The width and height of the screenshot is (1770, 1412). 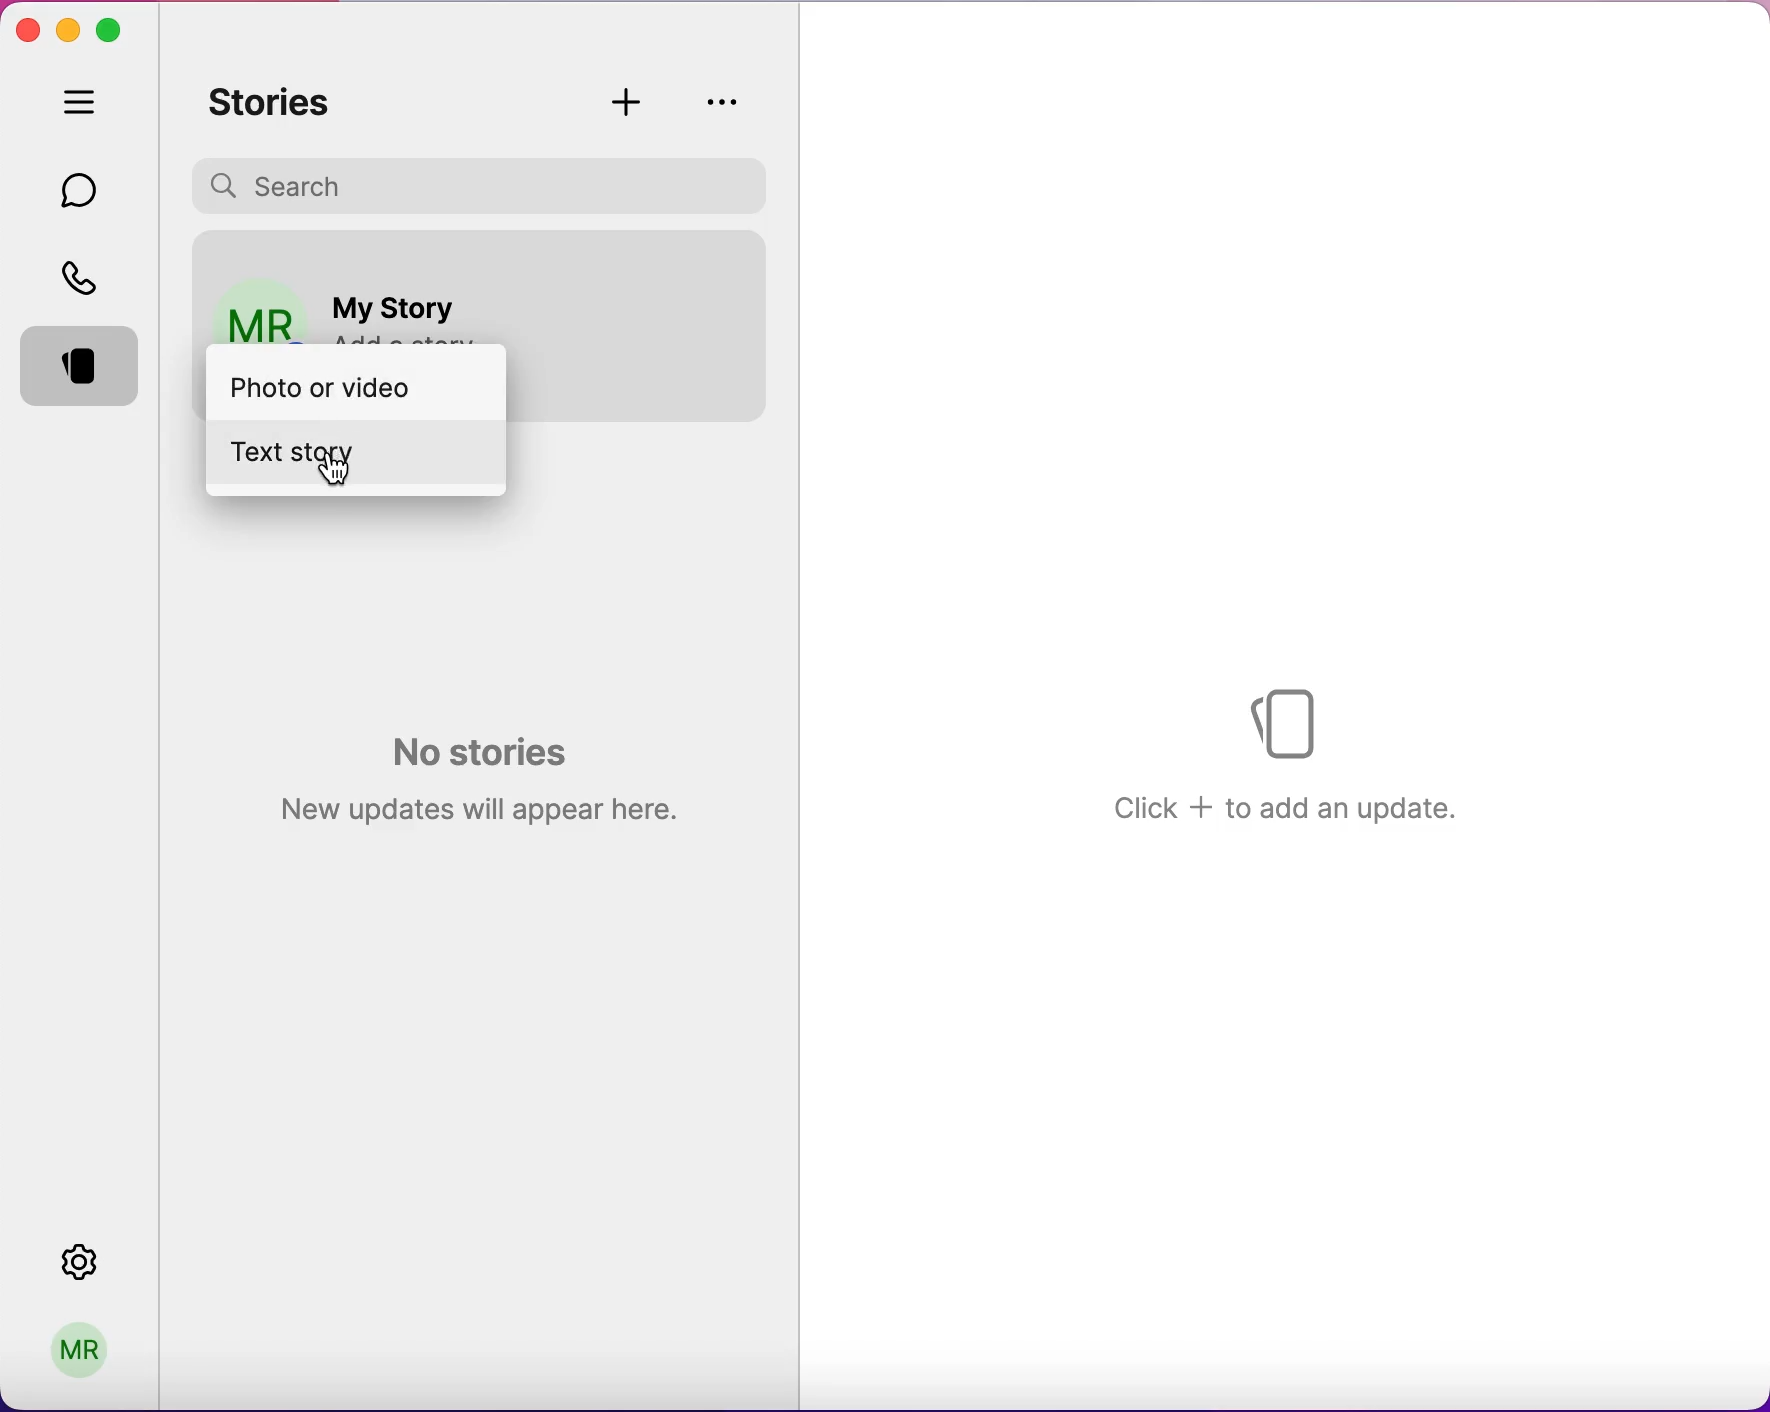 What do you see at coordinates (348, 385) in the screenshot?
I see `photo or video` at bounding box center [348, 385].